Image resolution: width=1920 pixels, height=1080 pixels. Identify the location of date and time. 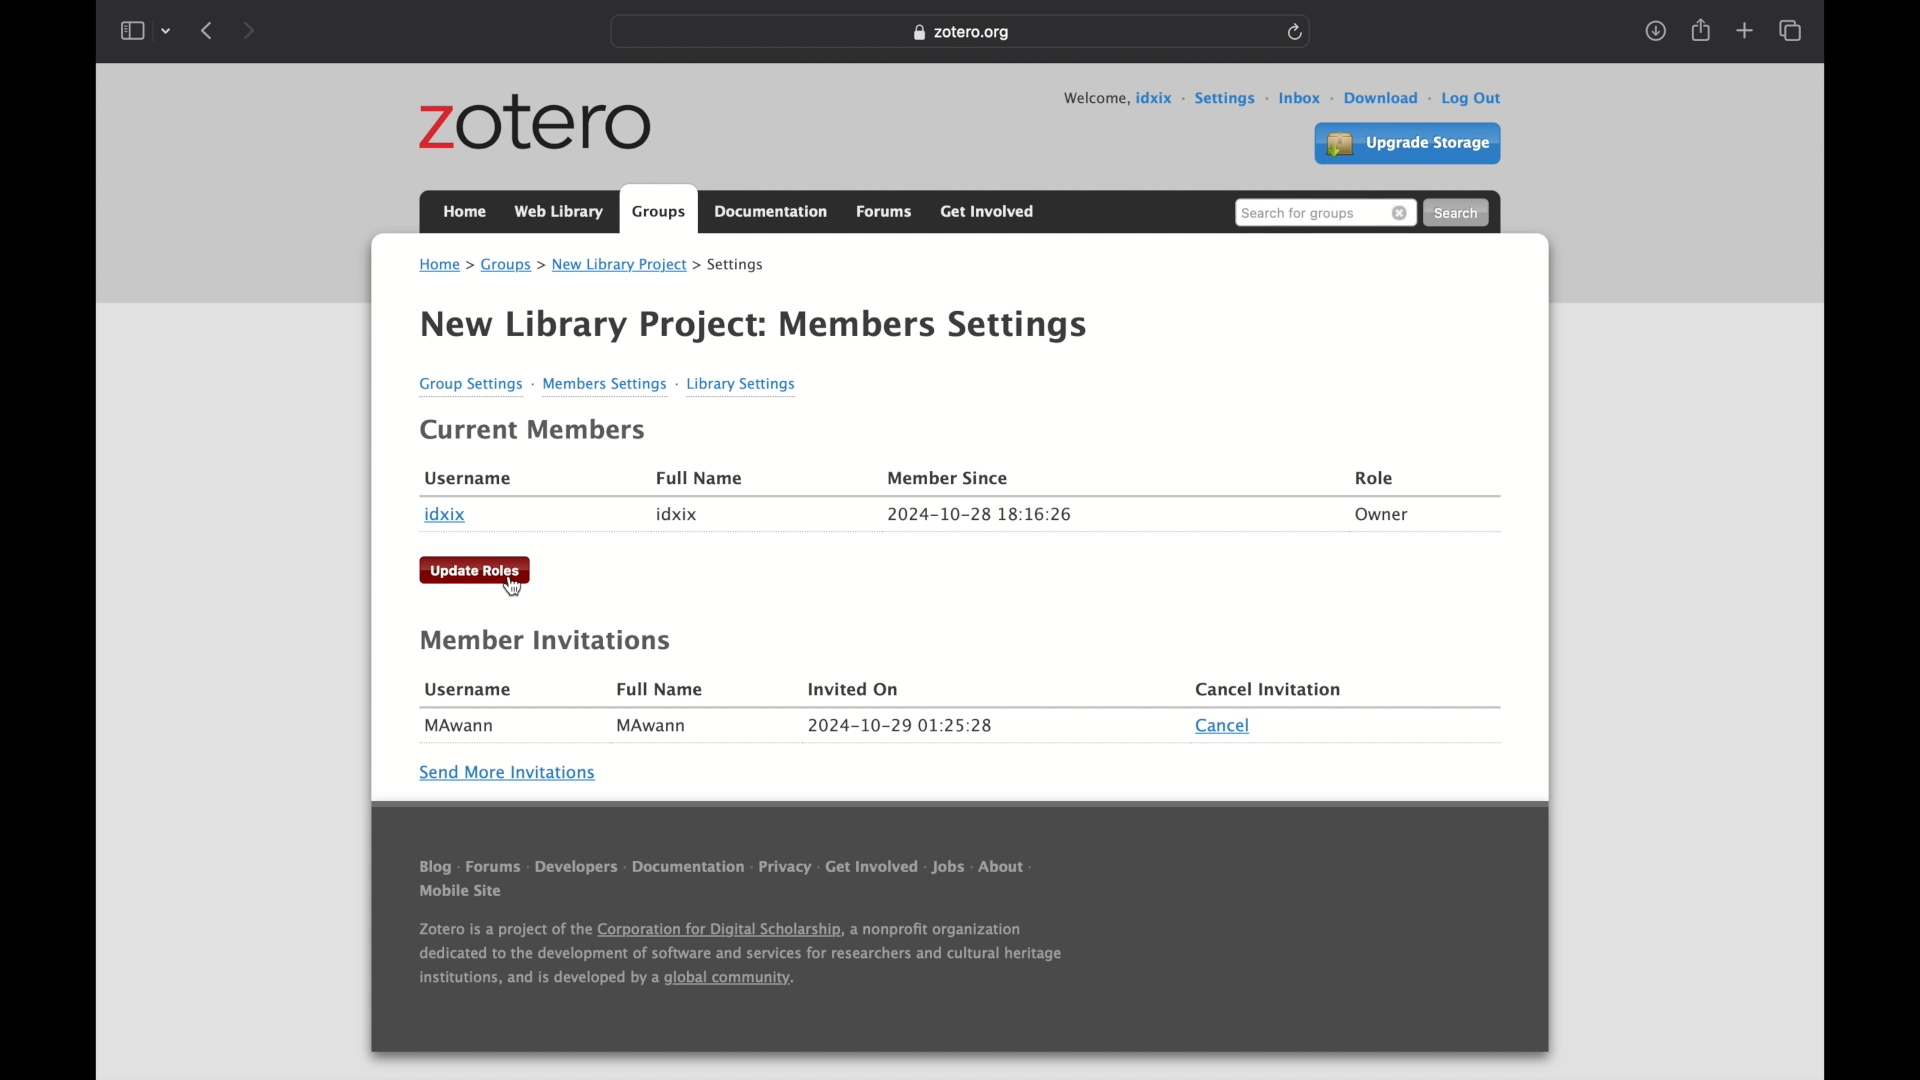
(901, 726).